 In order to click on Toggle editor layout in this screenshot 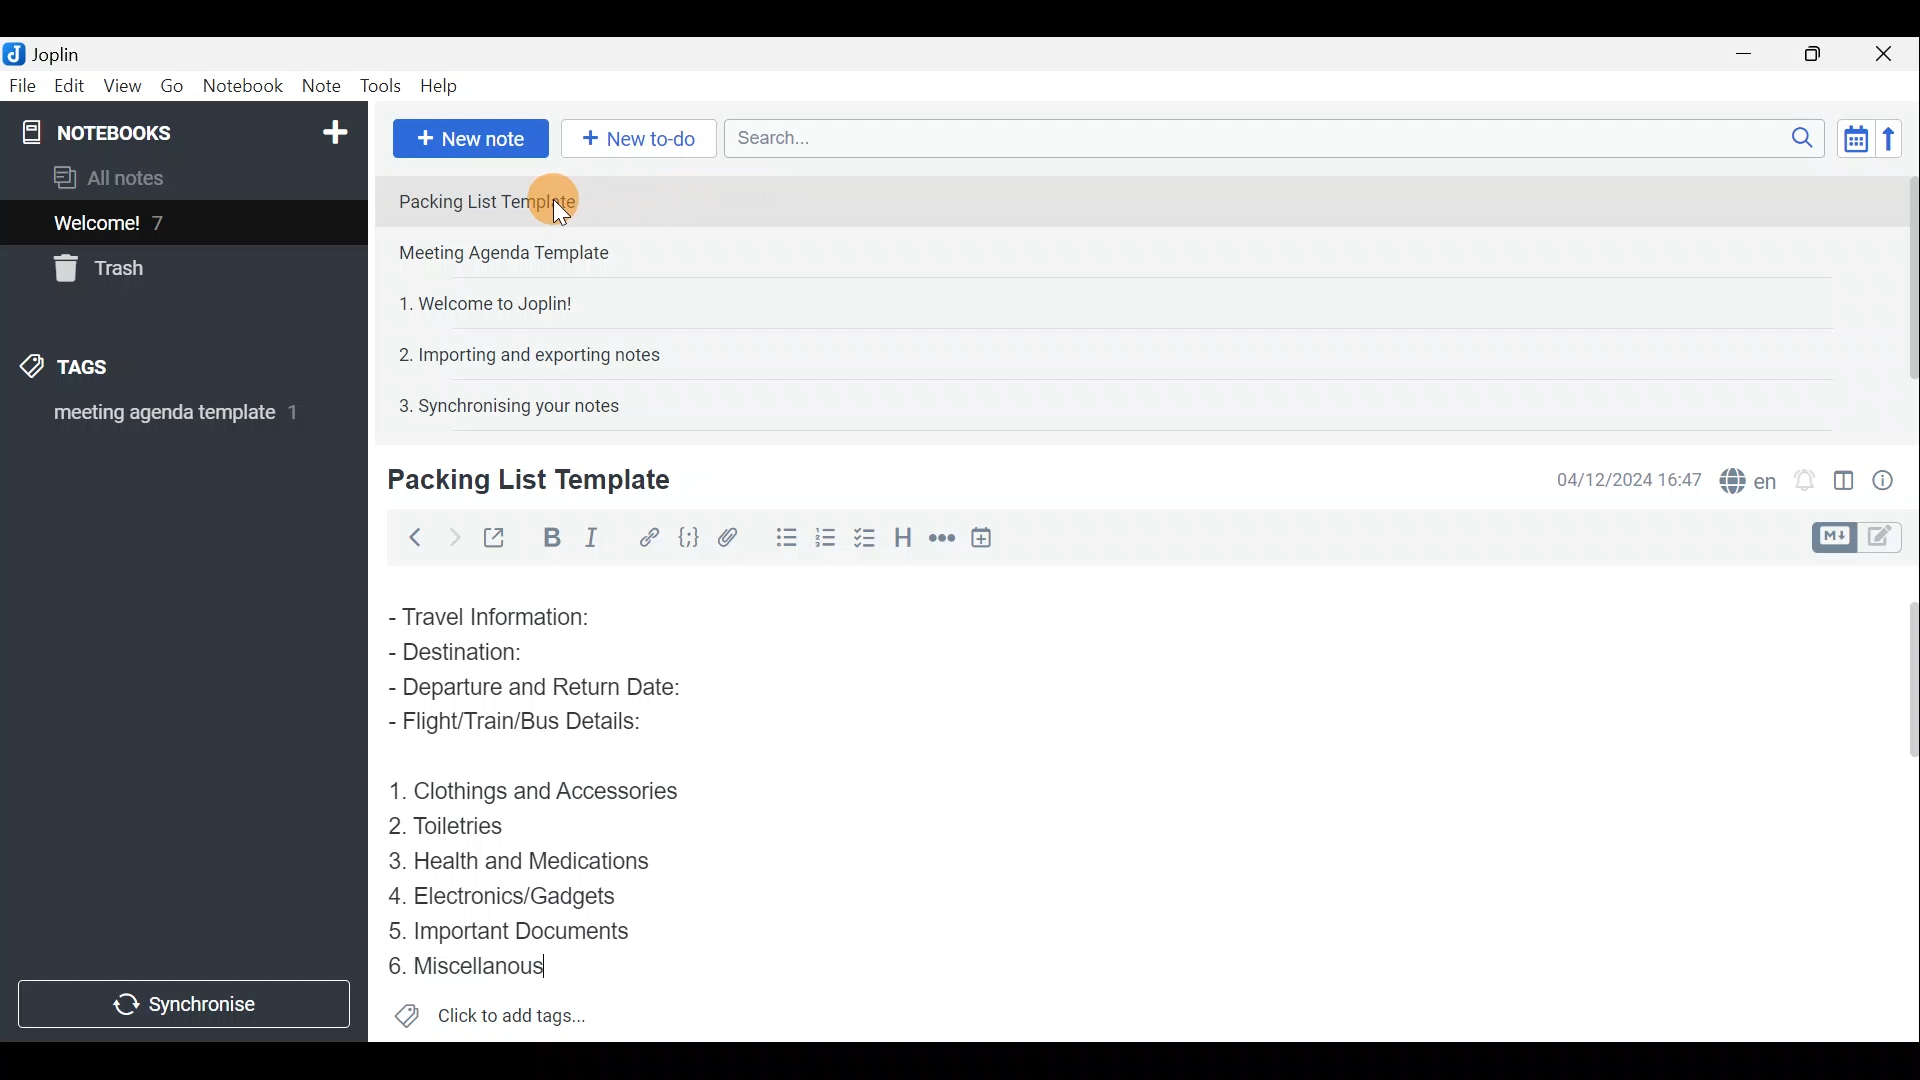, I will do `click(1843, 474)`.